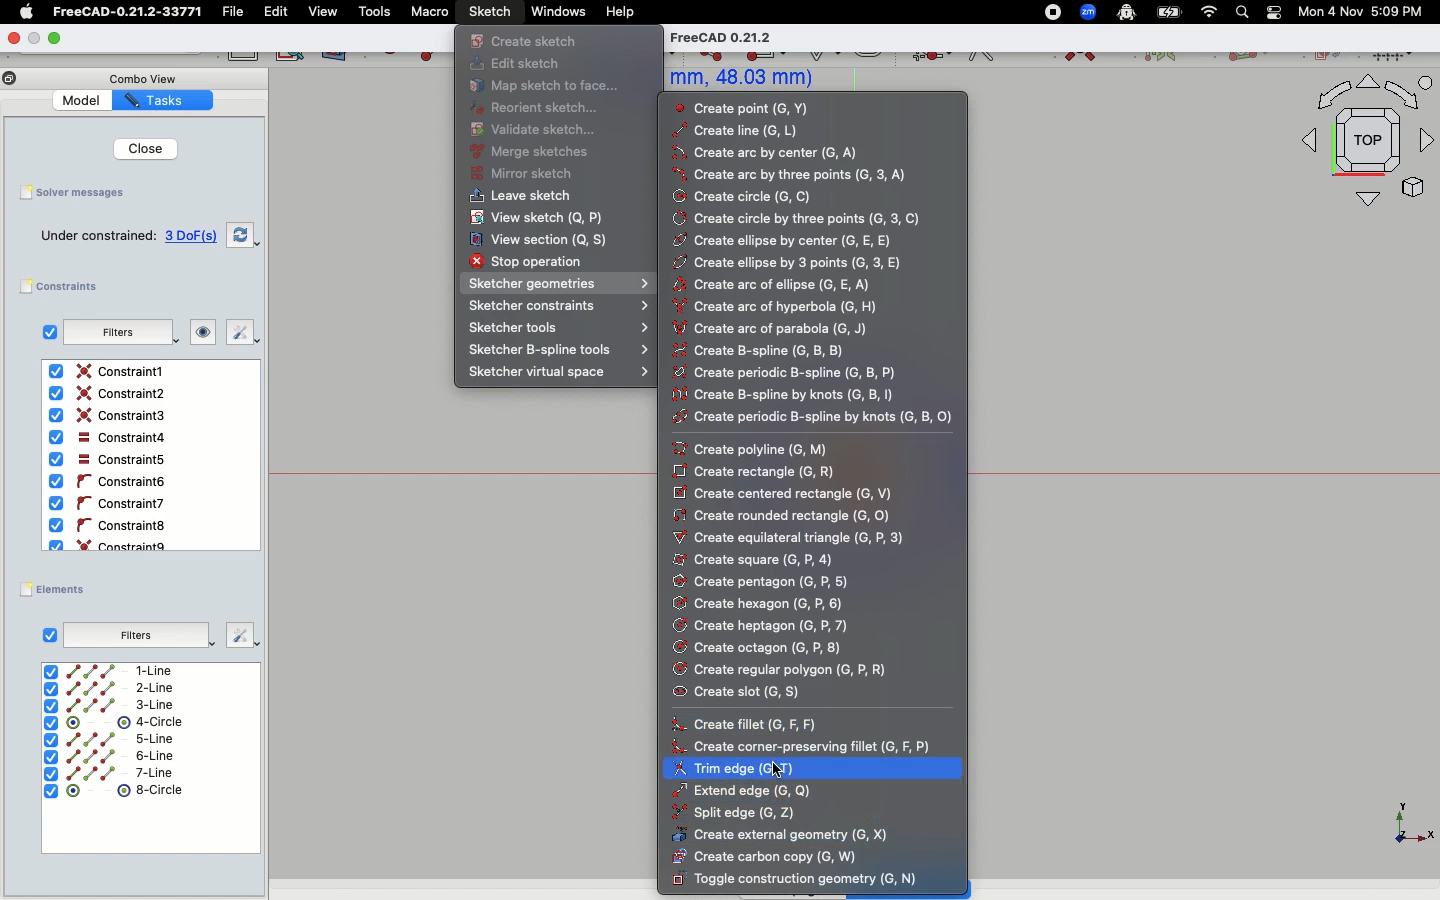 The height and width of the screenshot is (900, 1440). I want to click on Create circle by three points (G,3,C), so click(798, 220).